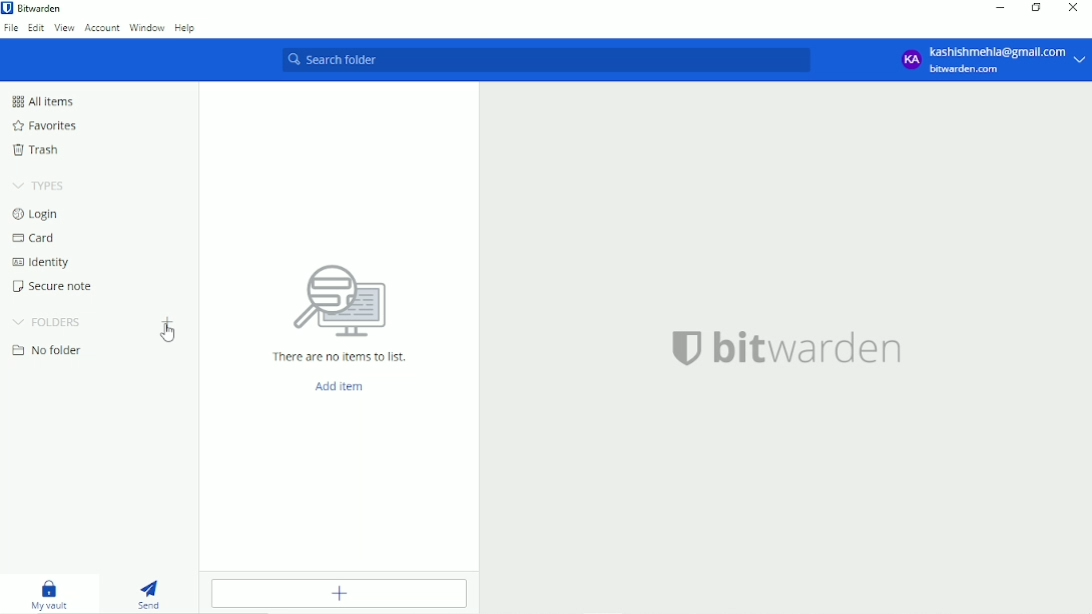  I want to click on Card, so click(38, 239).